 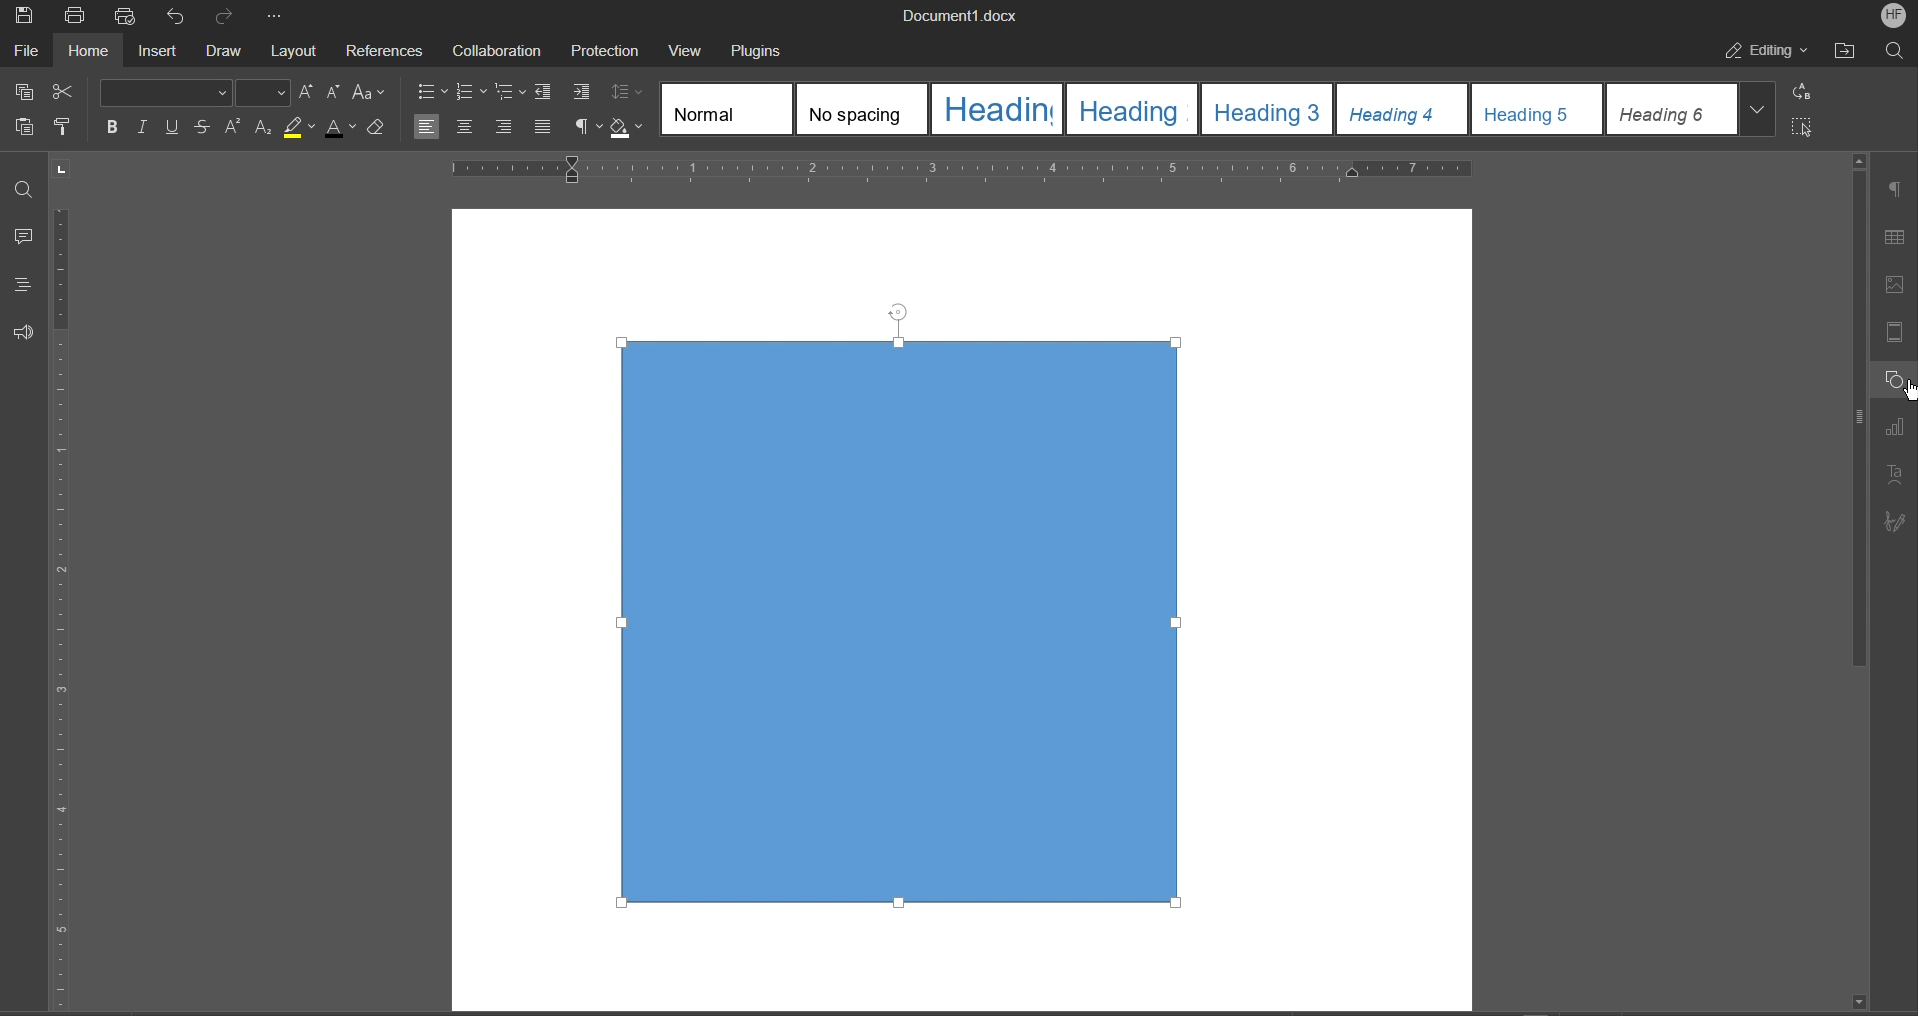 What do you see at coordinates (473, 92) in the screenshot?
I see `Number List` at bounding box center [473, 92].